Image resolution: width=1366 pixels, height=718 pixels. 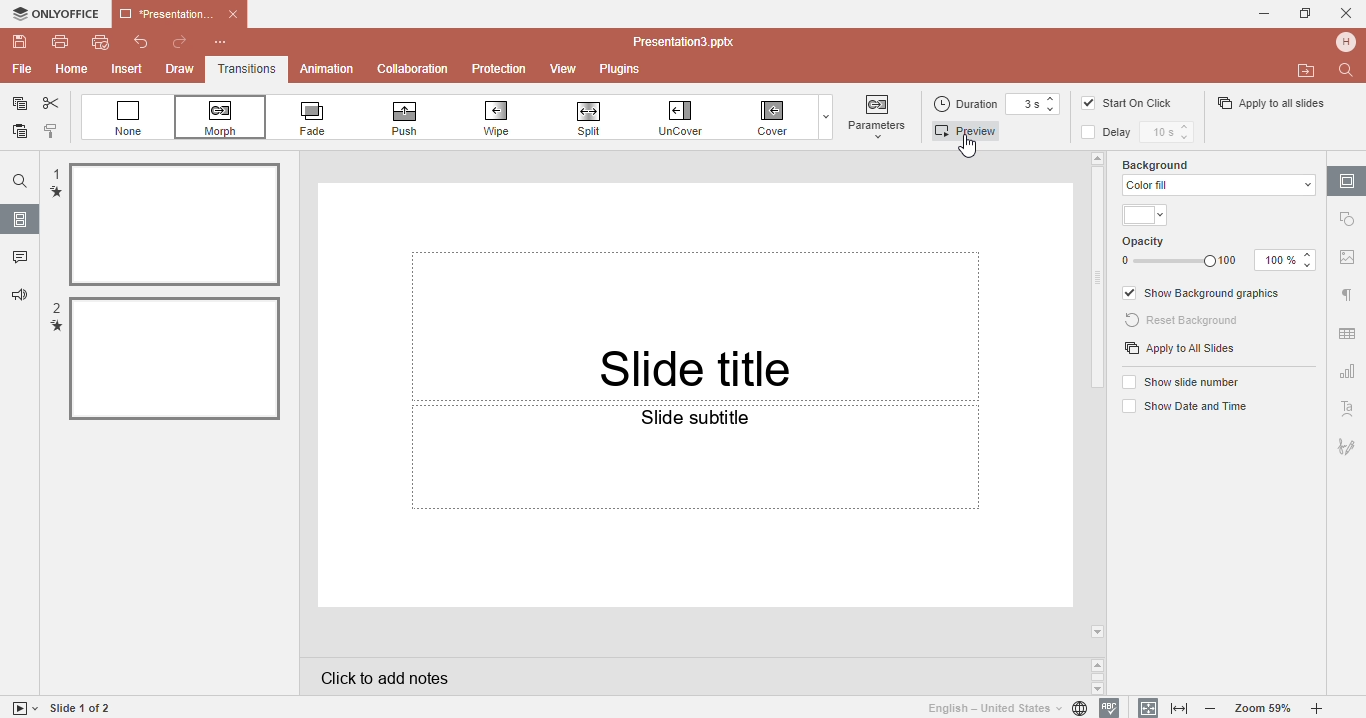 What do you see at coordinates (175, 358) in the screenshot?
I see `Slected file 2` at bounding box center [175, 358].